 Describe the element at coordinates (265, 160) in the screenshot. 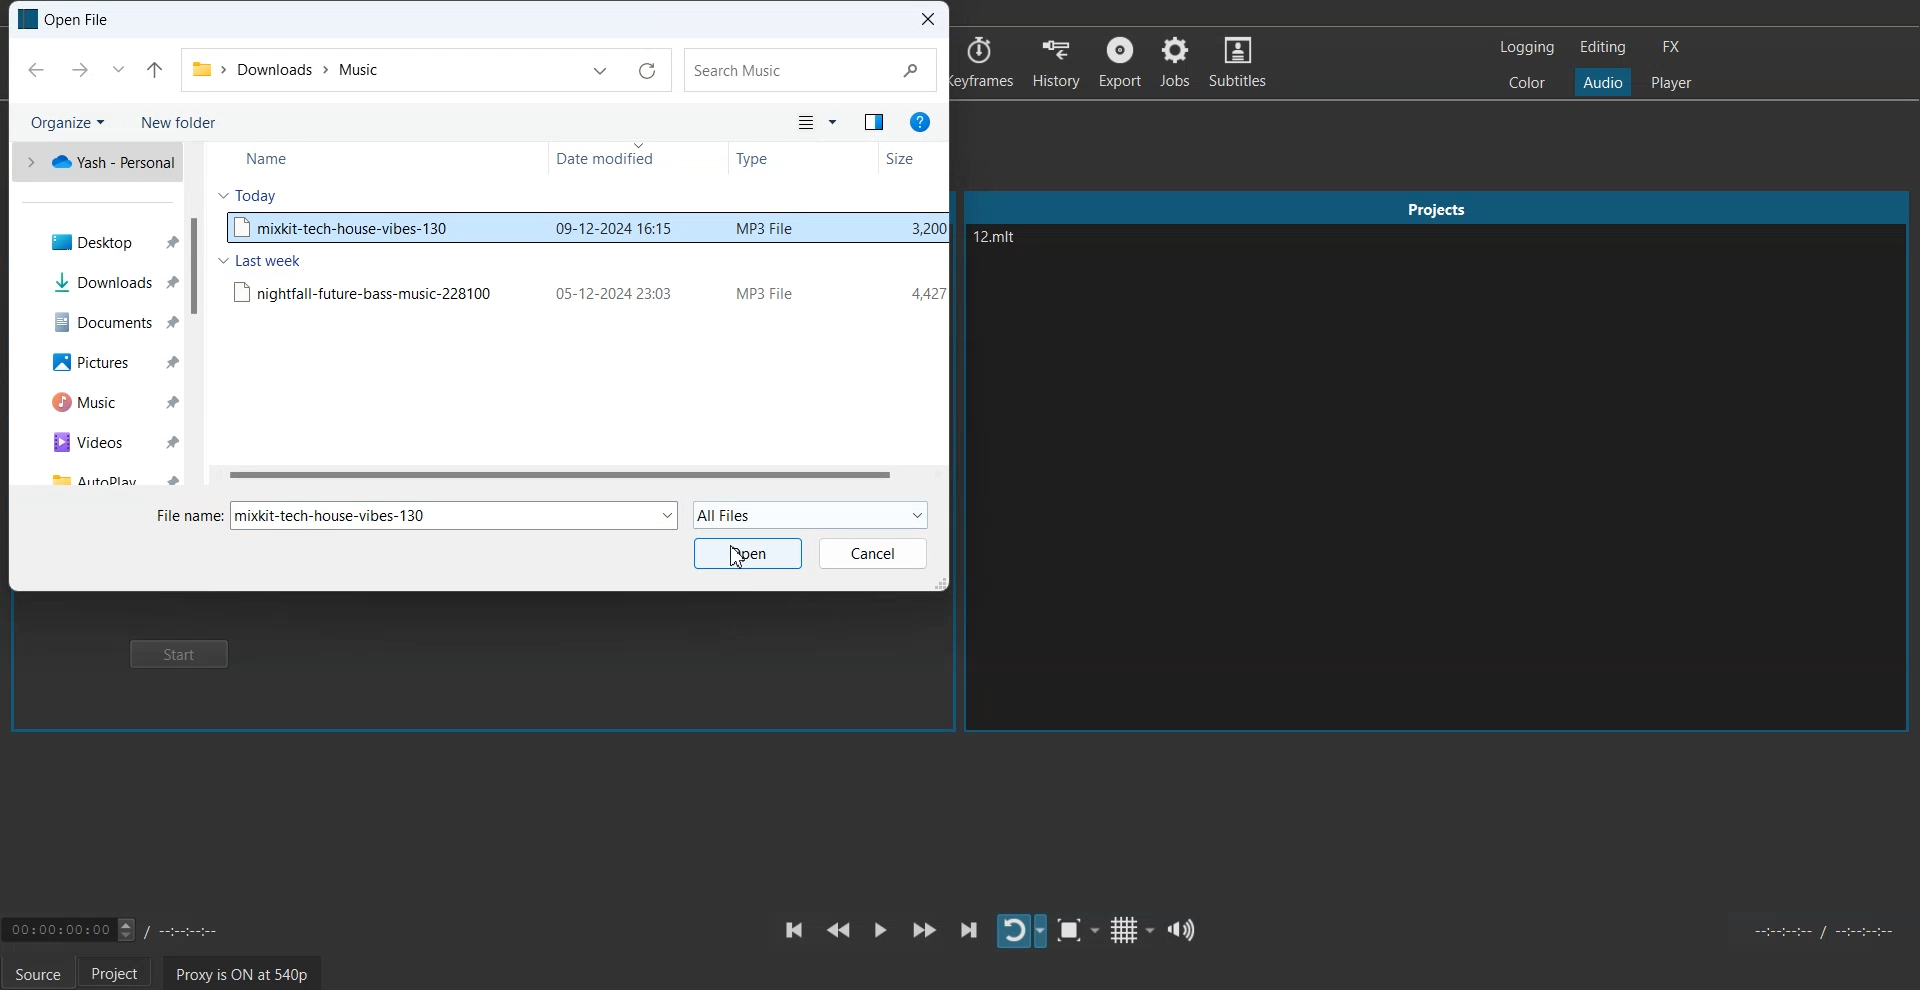

I see `Name` at that location.